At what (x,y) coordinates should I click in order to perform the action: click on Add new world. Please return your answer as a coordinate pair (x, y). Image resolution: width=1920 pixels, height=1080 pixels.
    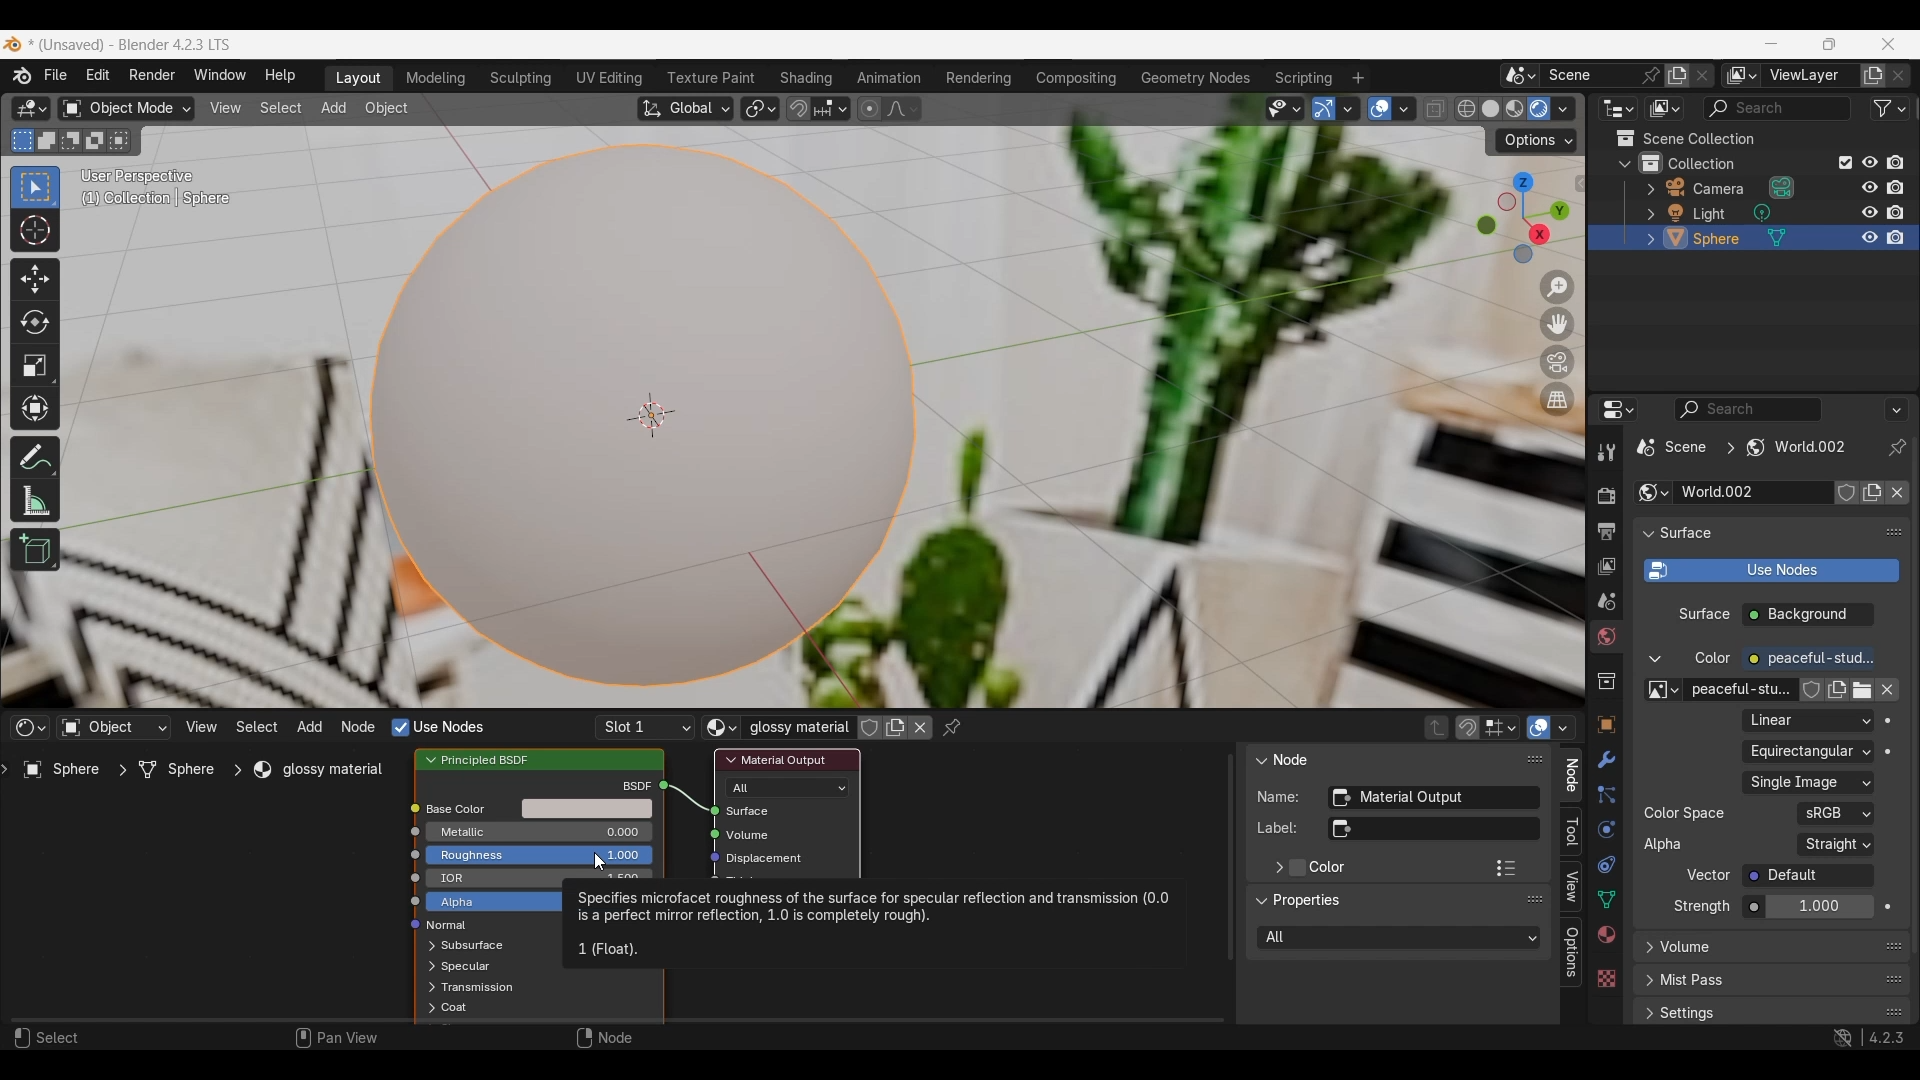
    Looking at the image, I should click on (1872, 492).